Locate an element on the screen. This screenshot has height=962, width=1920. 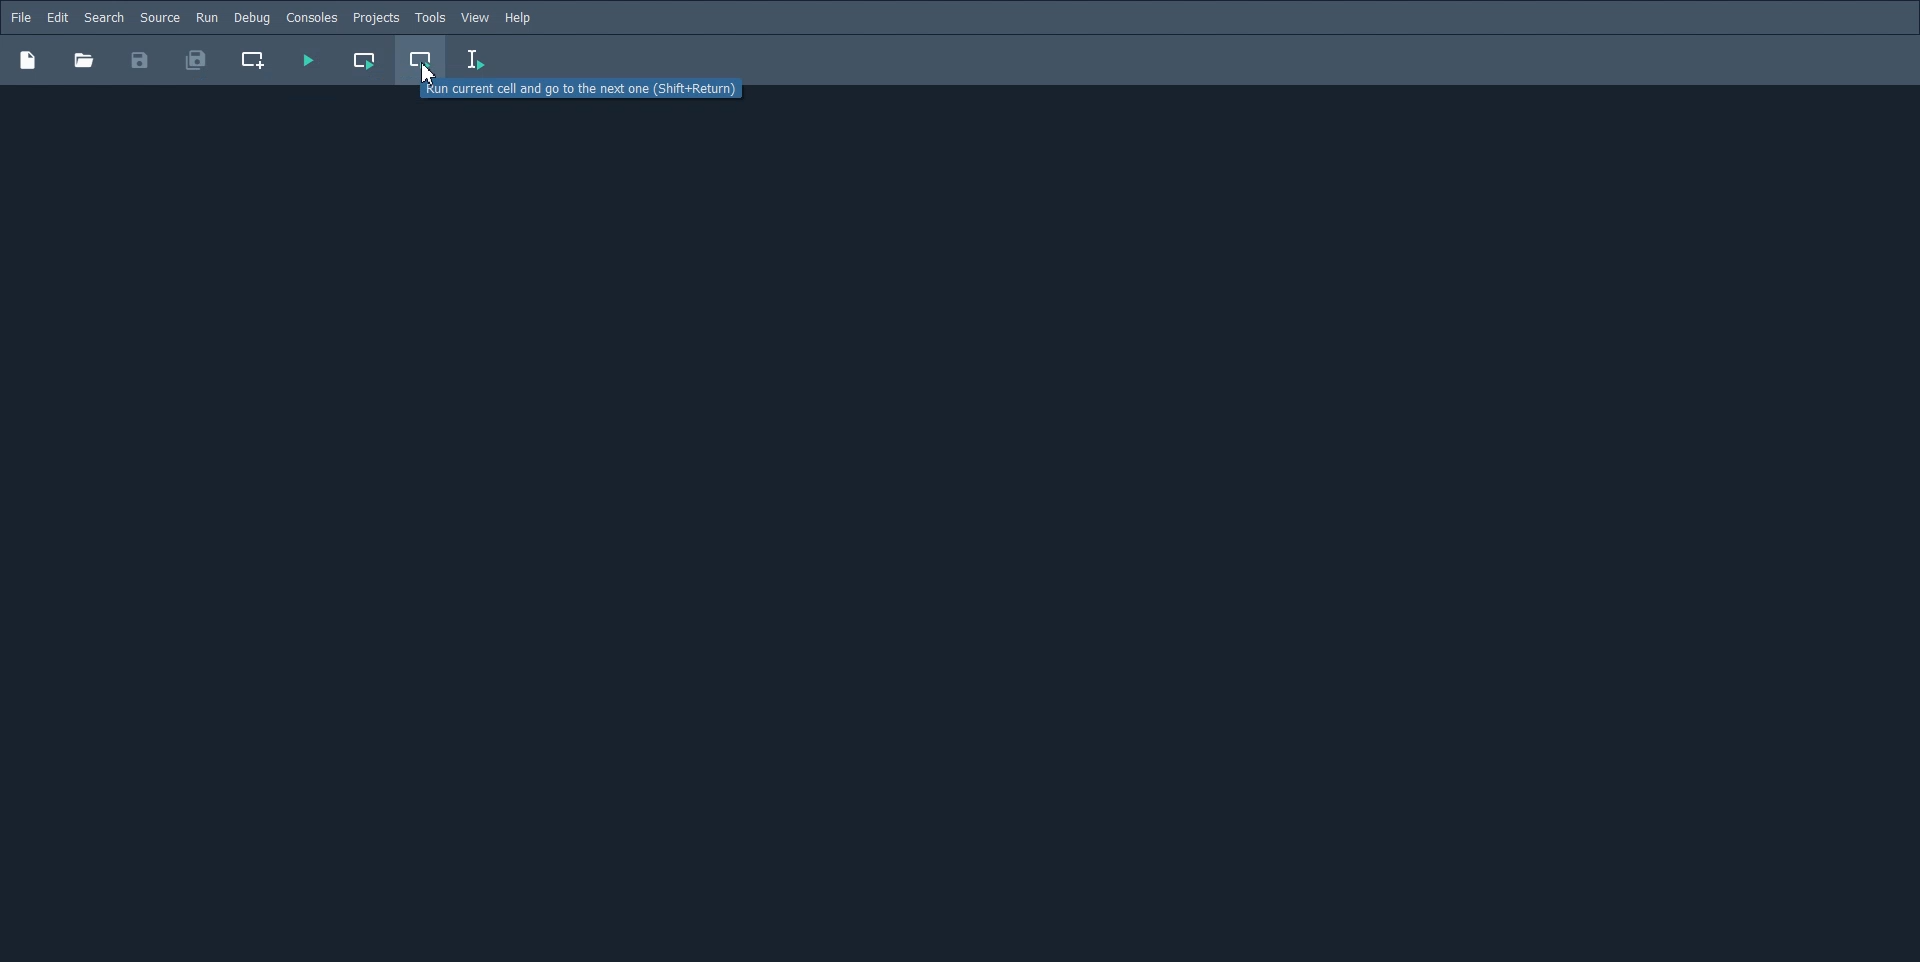
Console is located at coordinates (311, 18).